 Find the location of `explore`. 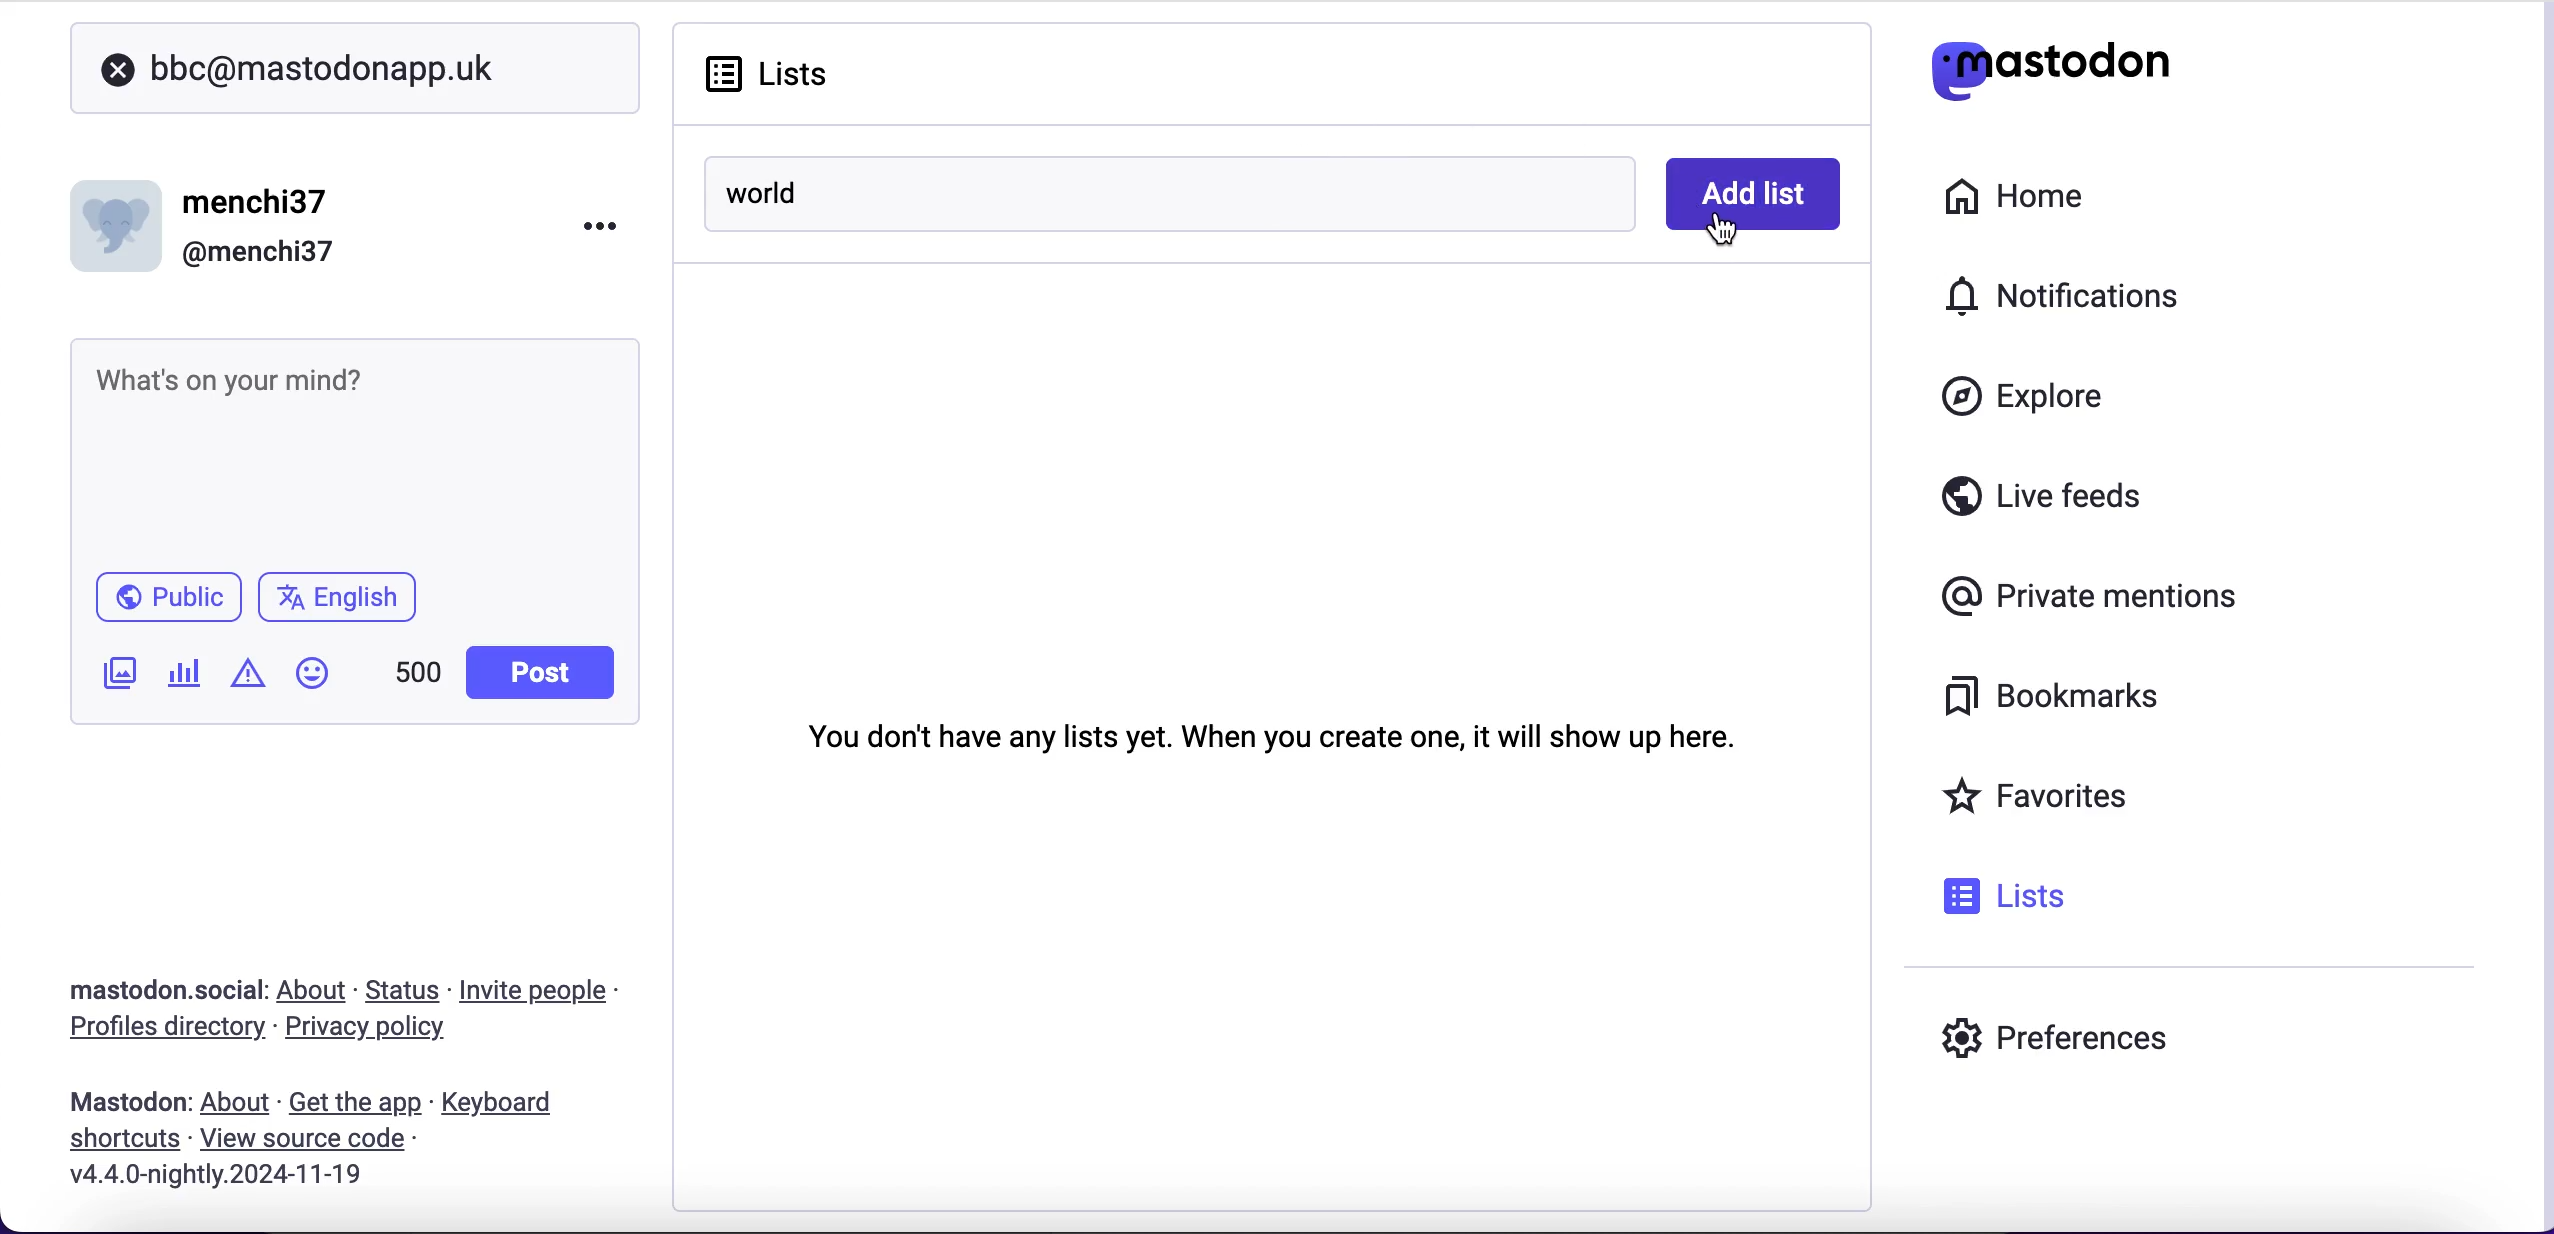

explore is located at coordinates (2042, 398).